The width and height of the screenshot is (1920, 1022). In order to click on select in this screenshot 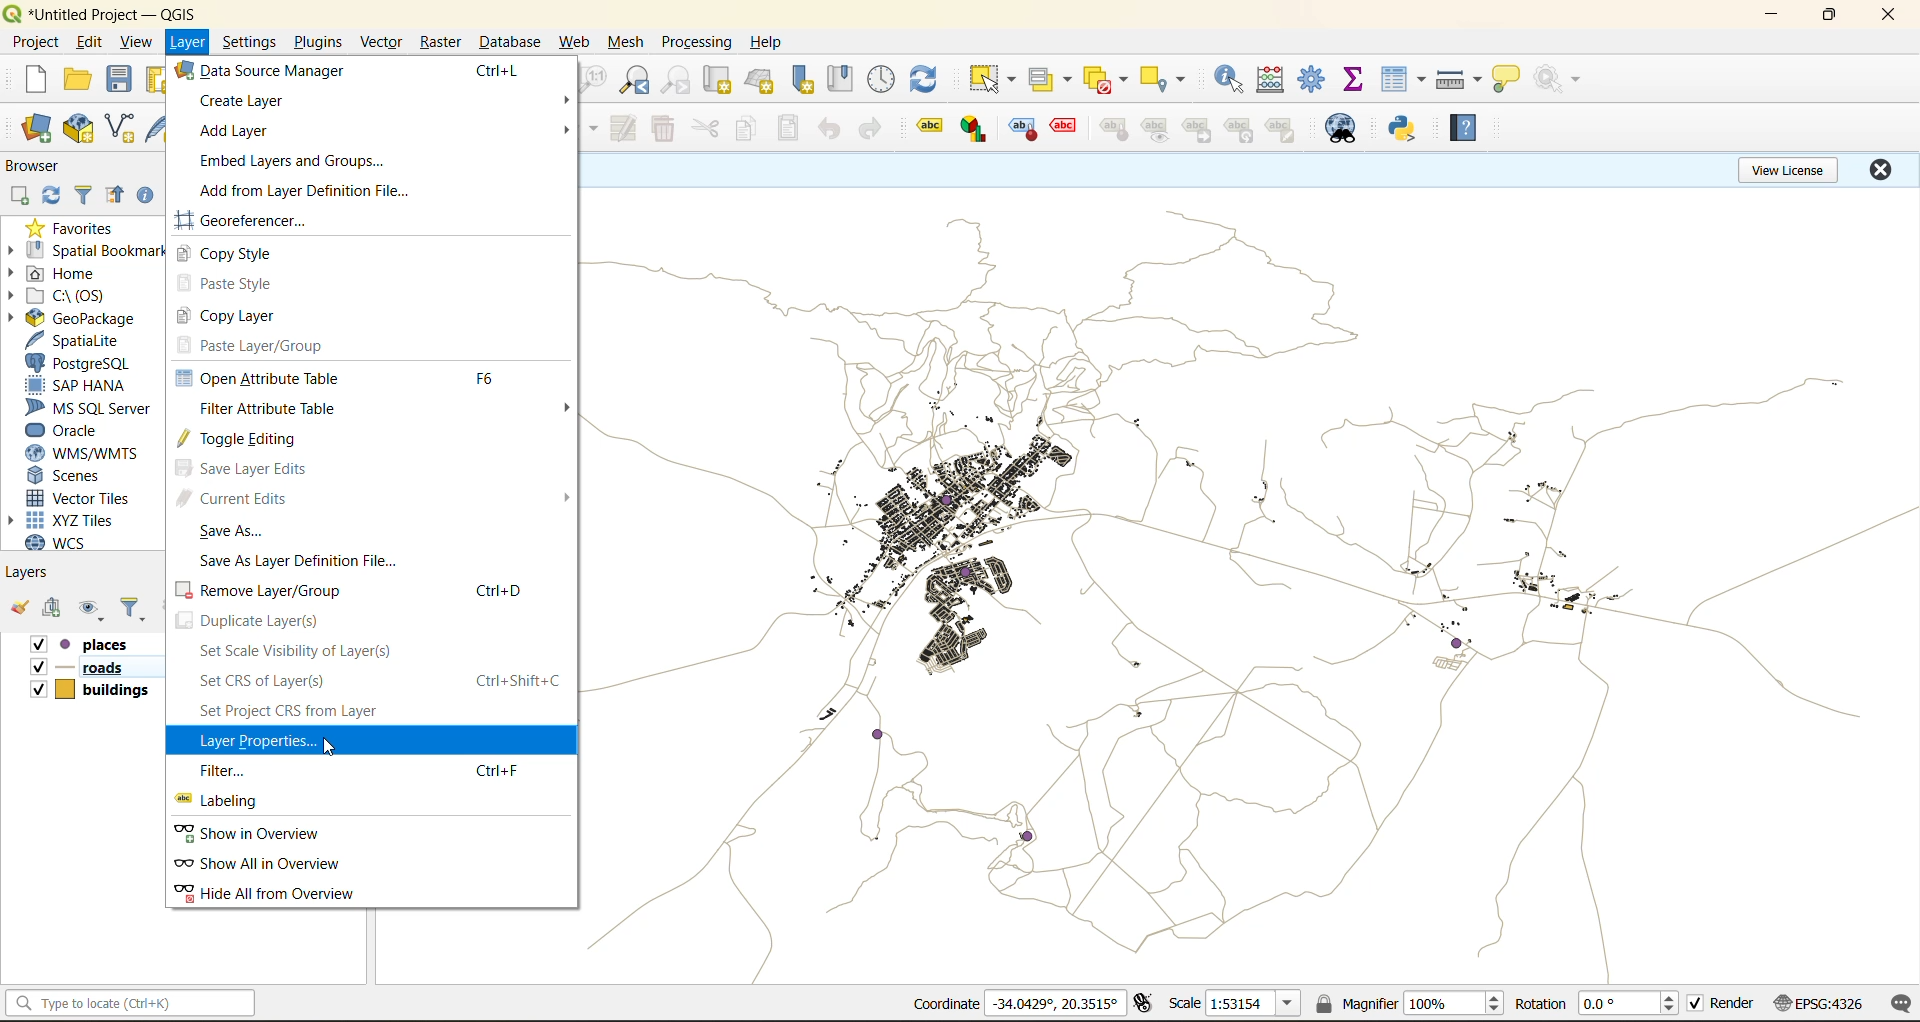, I will do `click(994, 83)`.